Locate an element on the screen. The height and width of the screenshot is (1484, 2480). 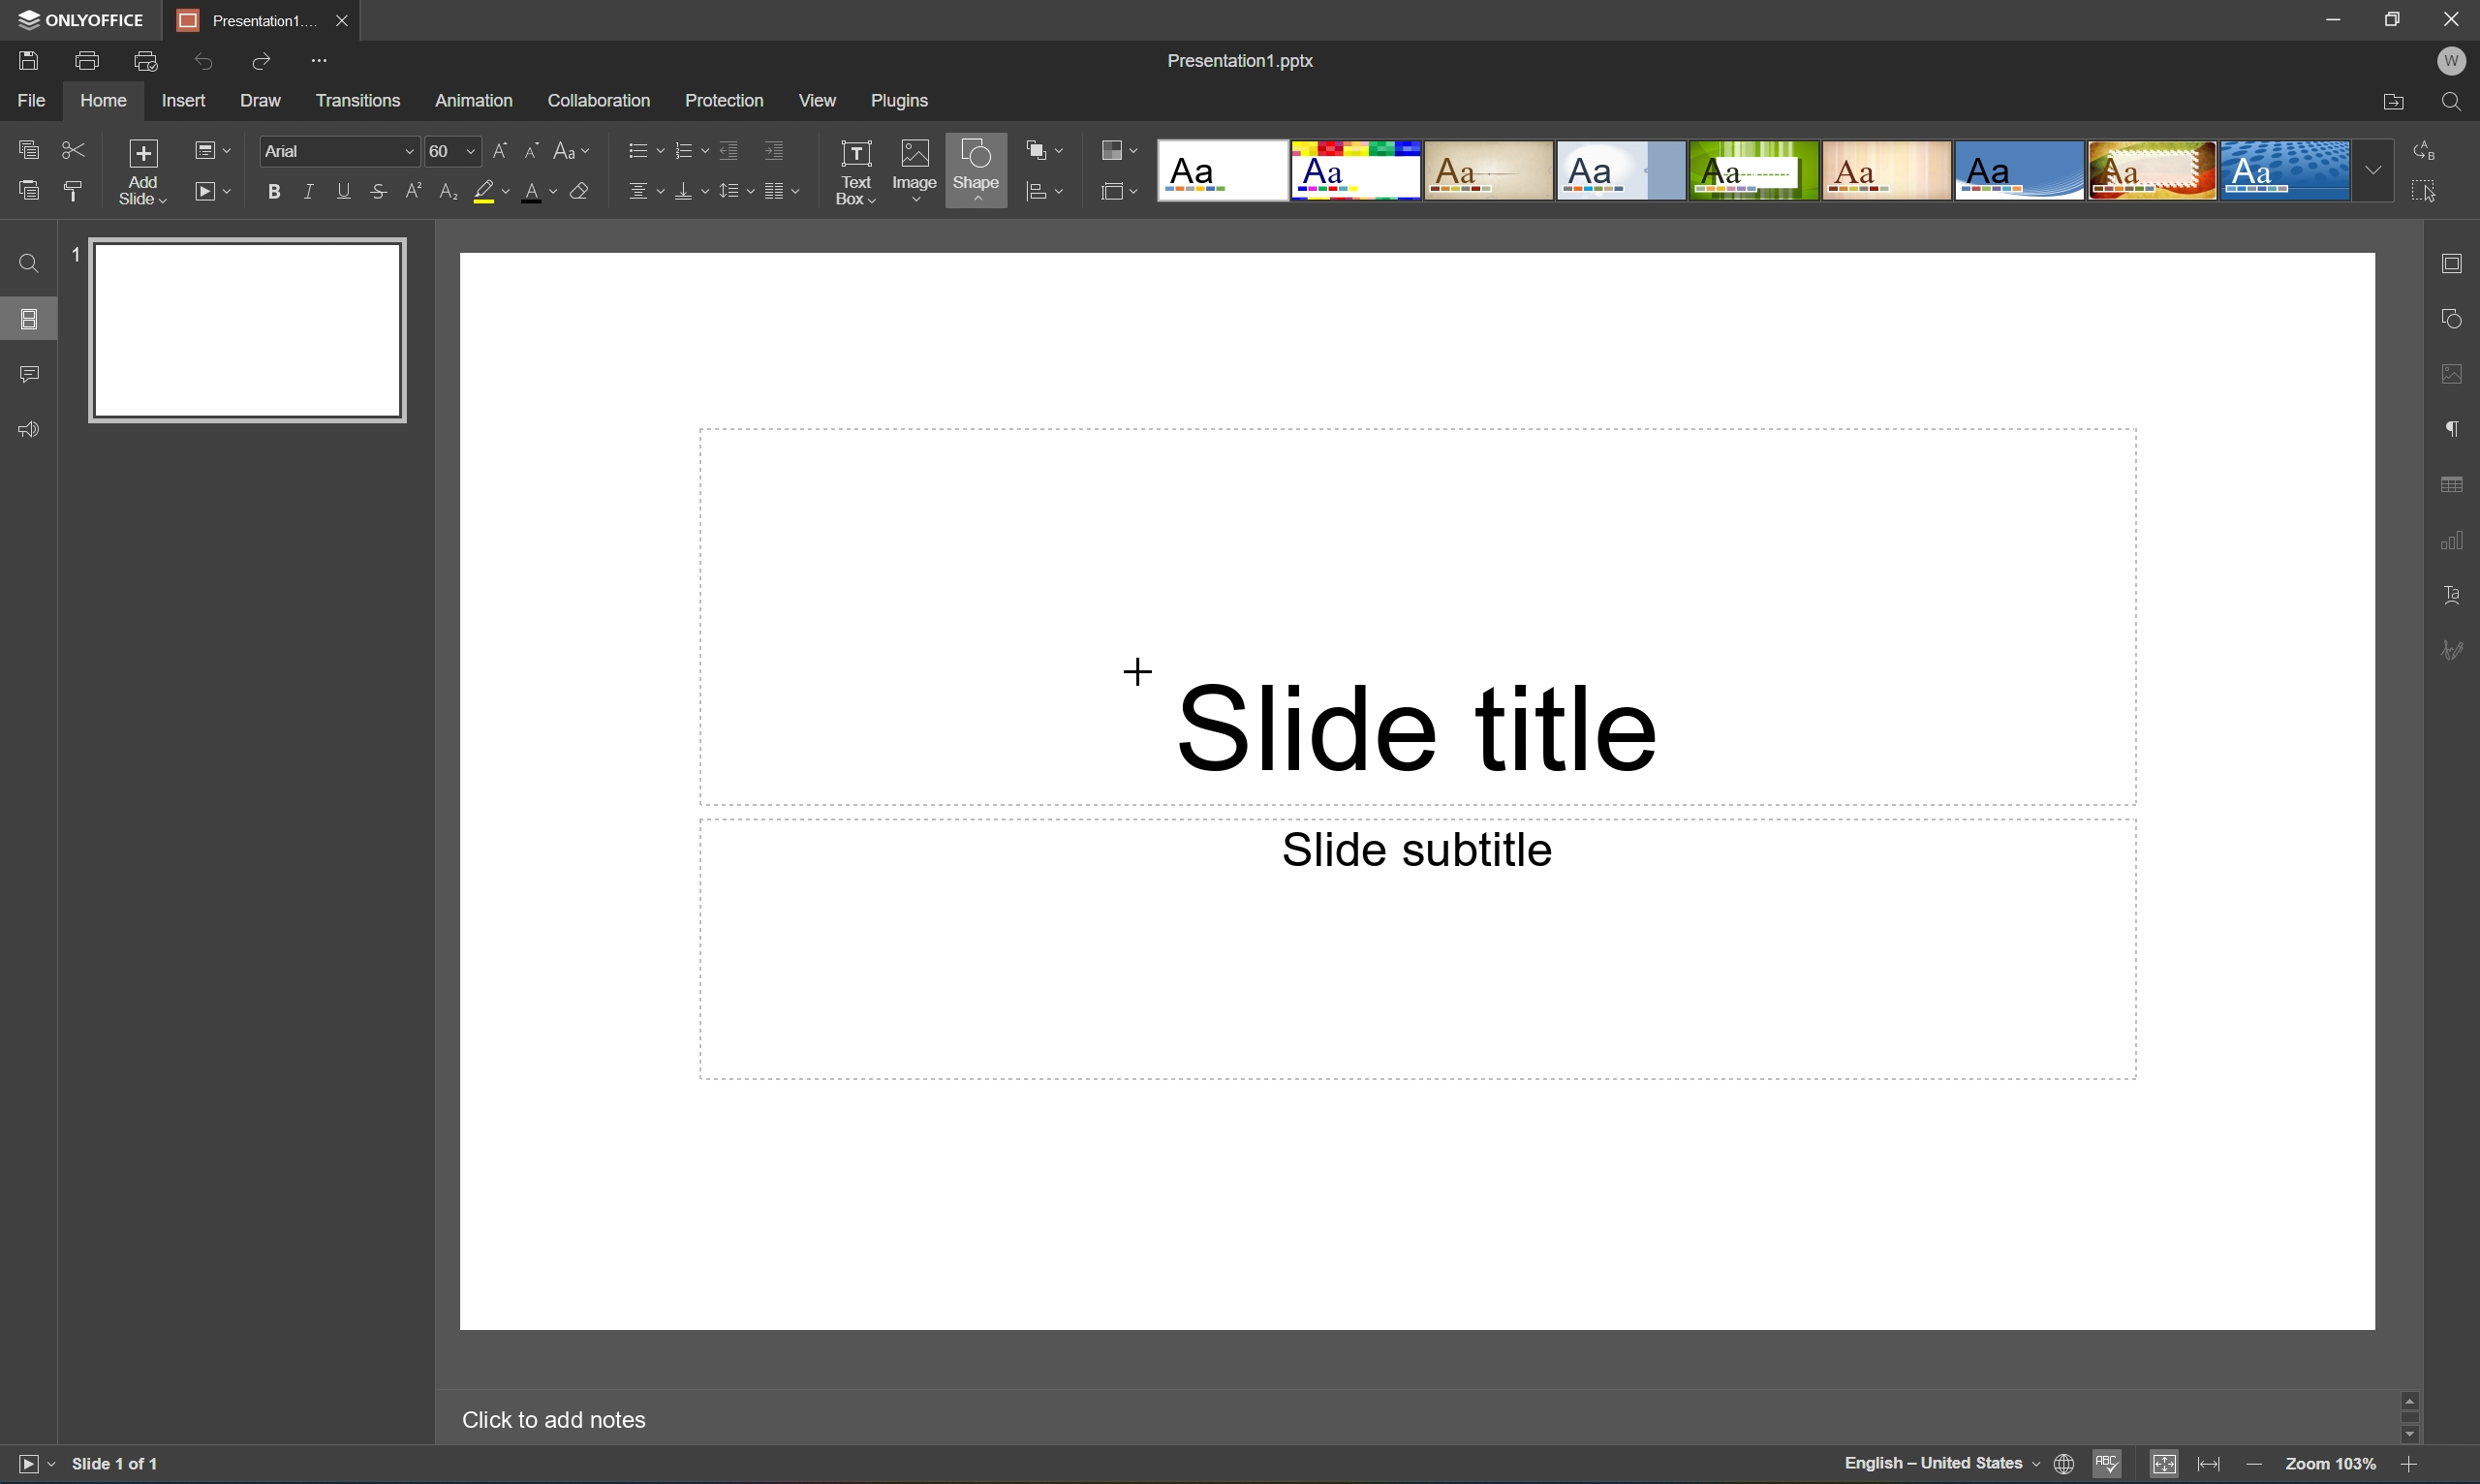
Add slide is located at coordinates (138, 170).